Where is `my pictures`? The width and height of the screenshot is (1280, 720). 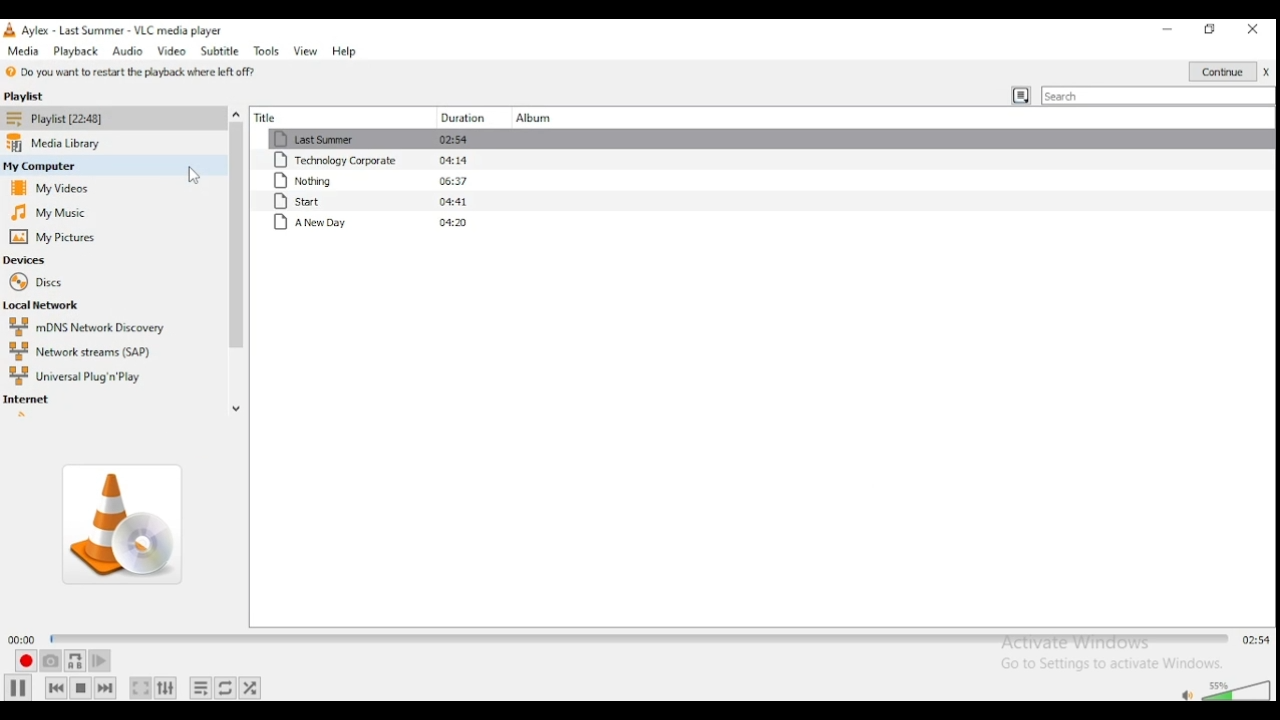 my pictures is located at coordinates (58, 236).